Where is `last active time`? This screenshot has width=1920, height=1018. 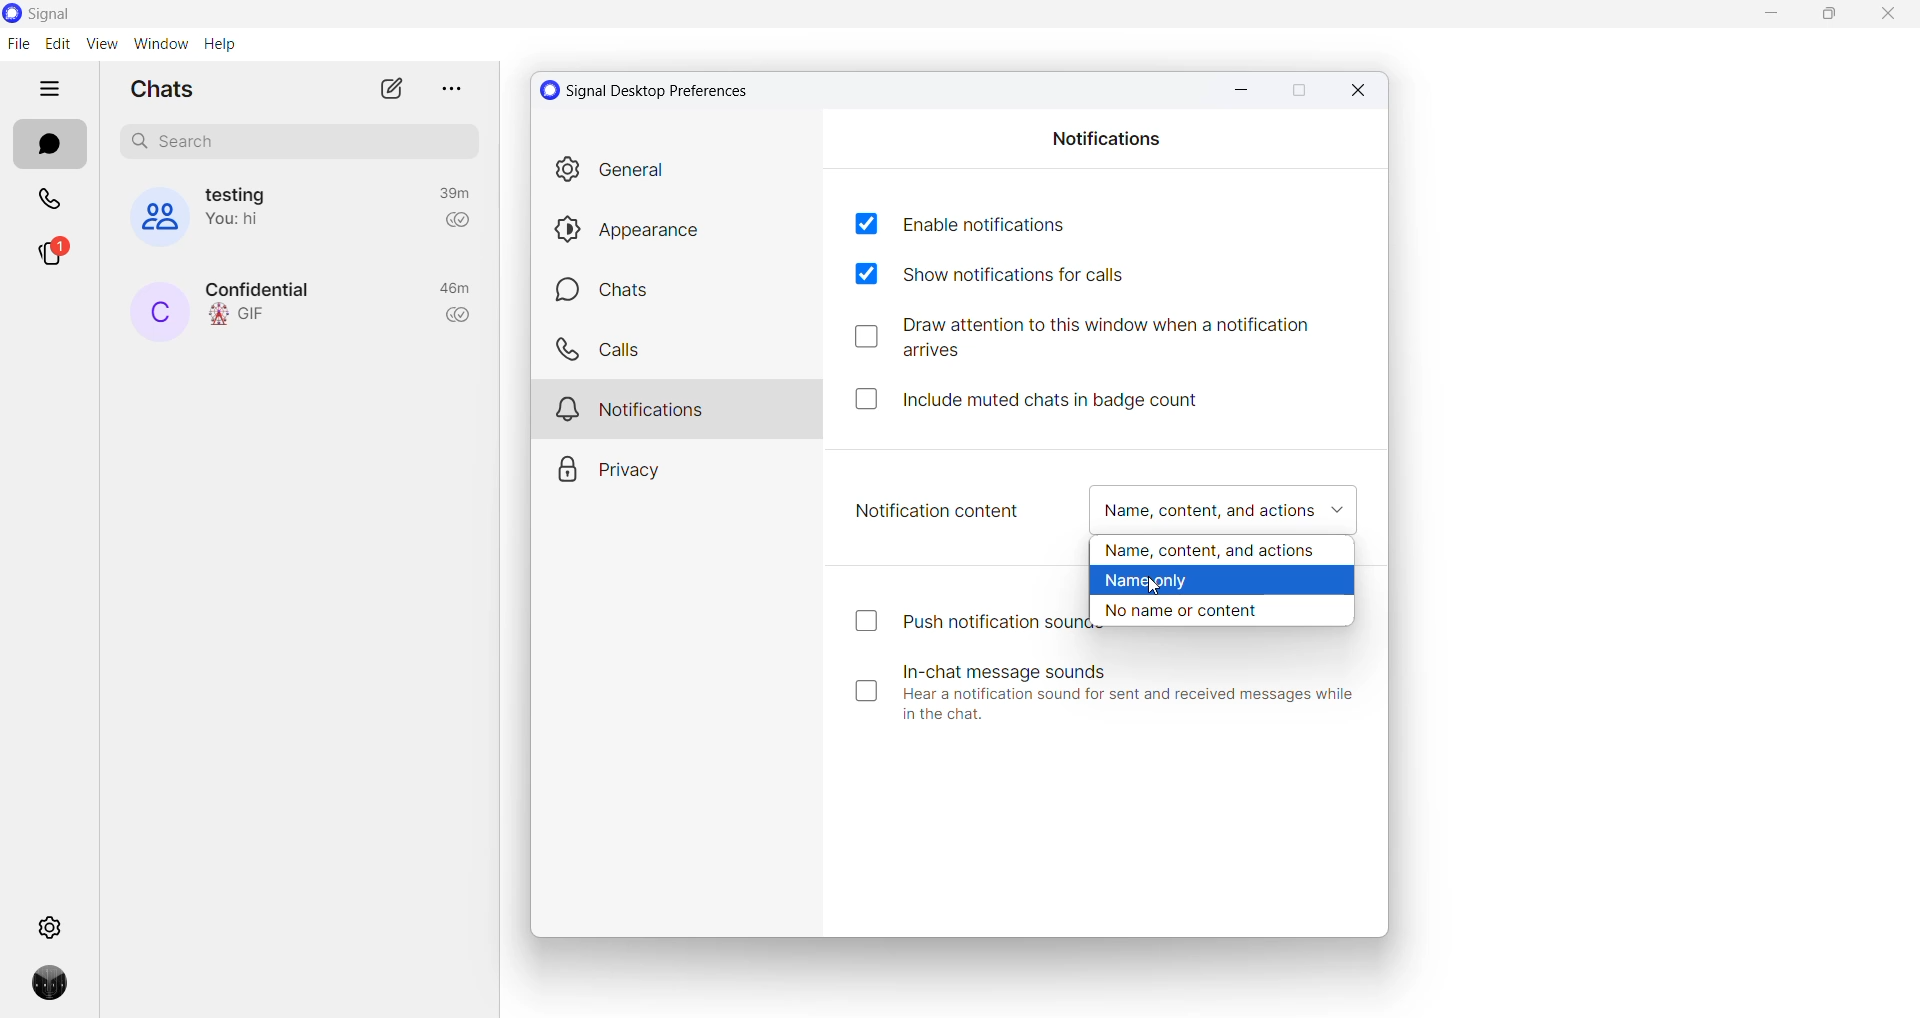 last active time is located at coordinates (451, 193).